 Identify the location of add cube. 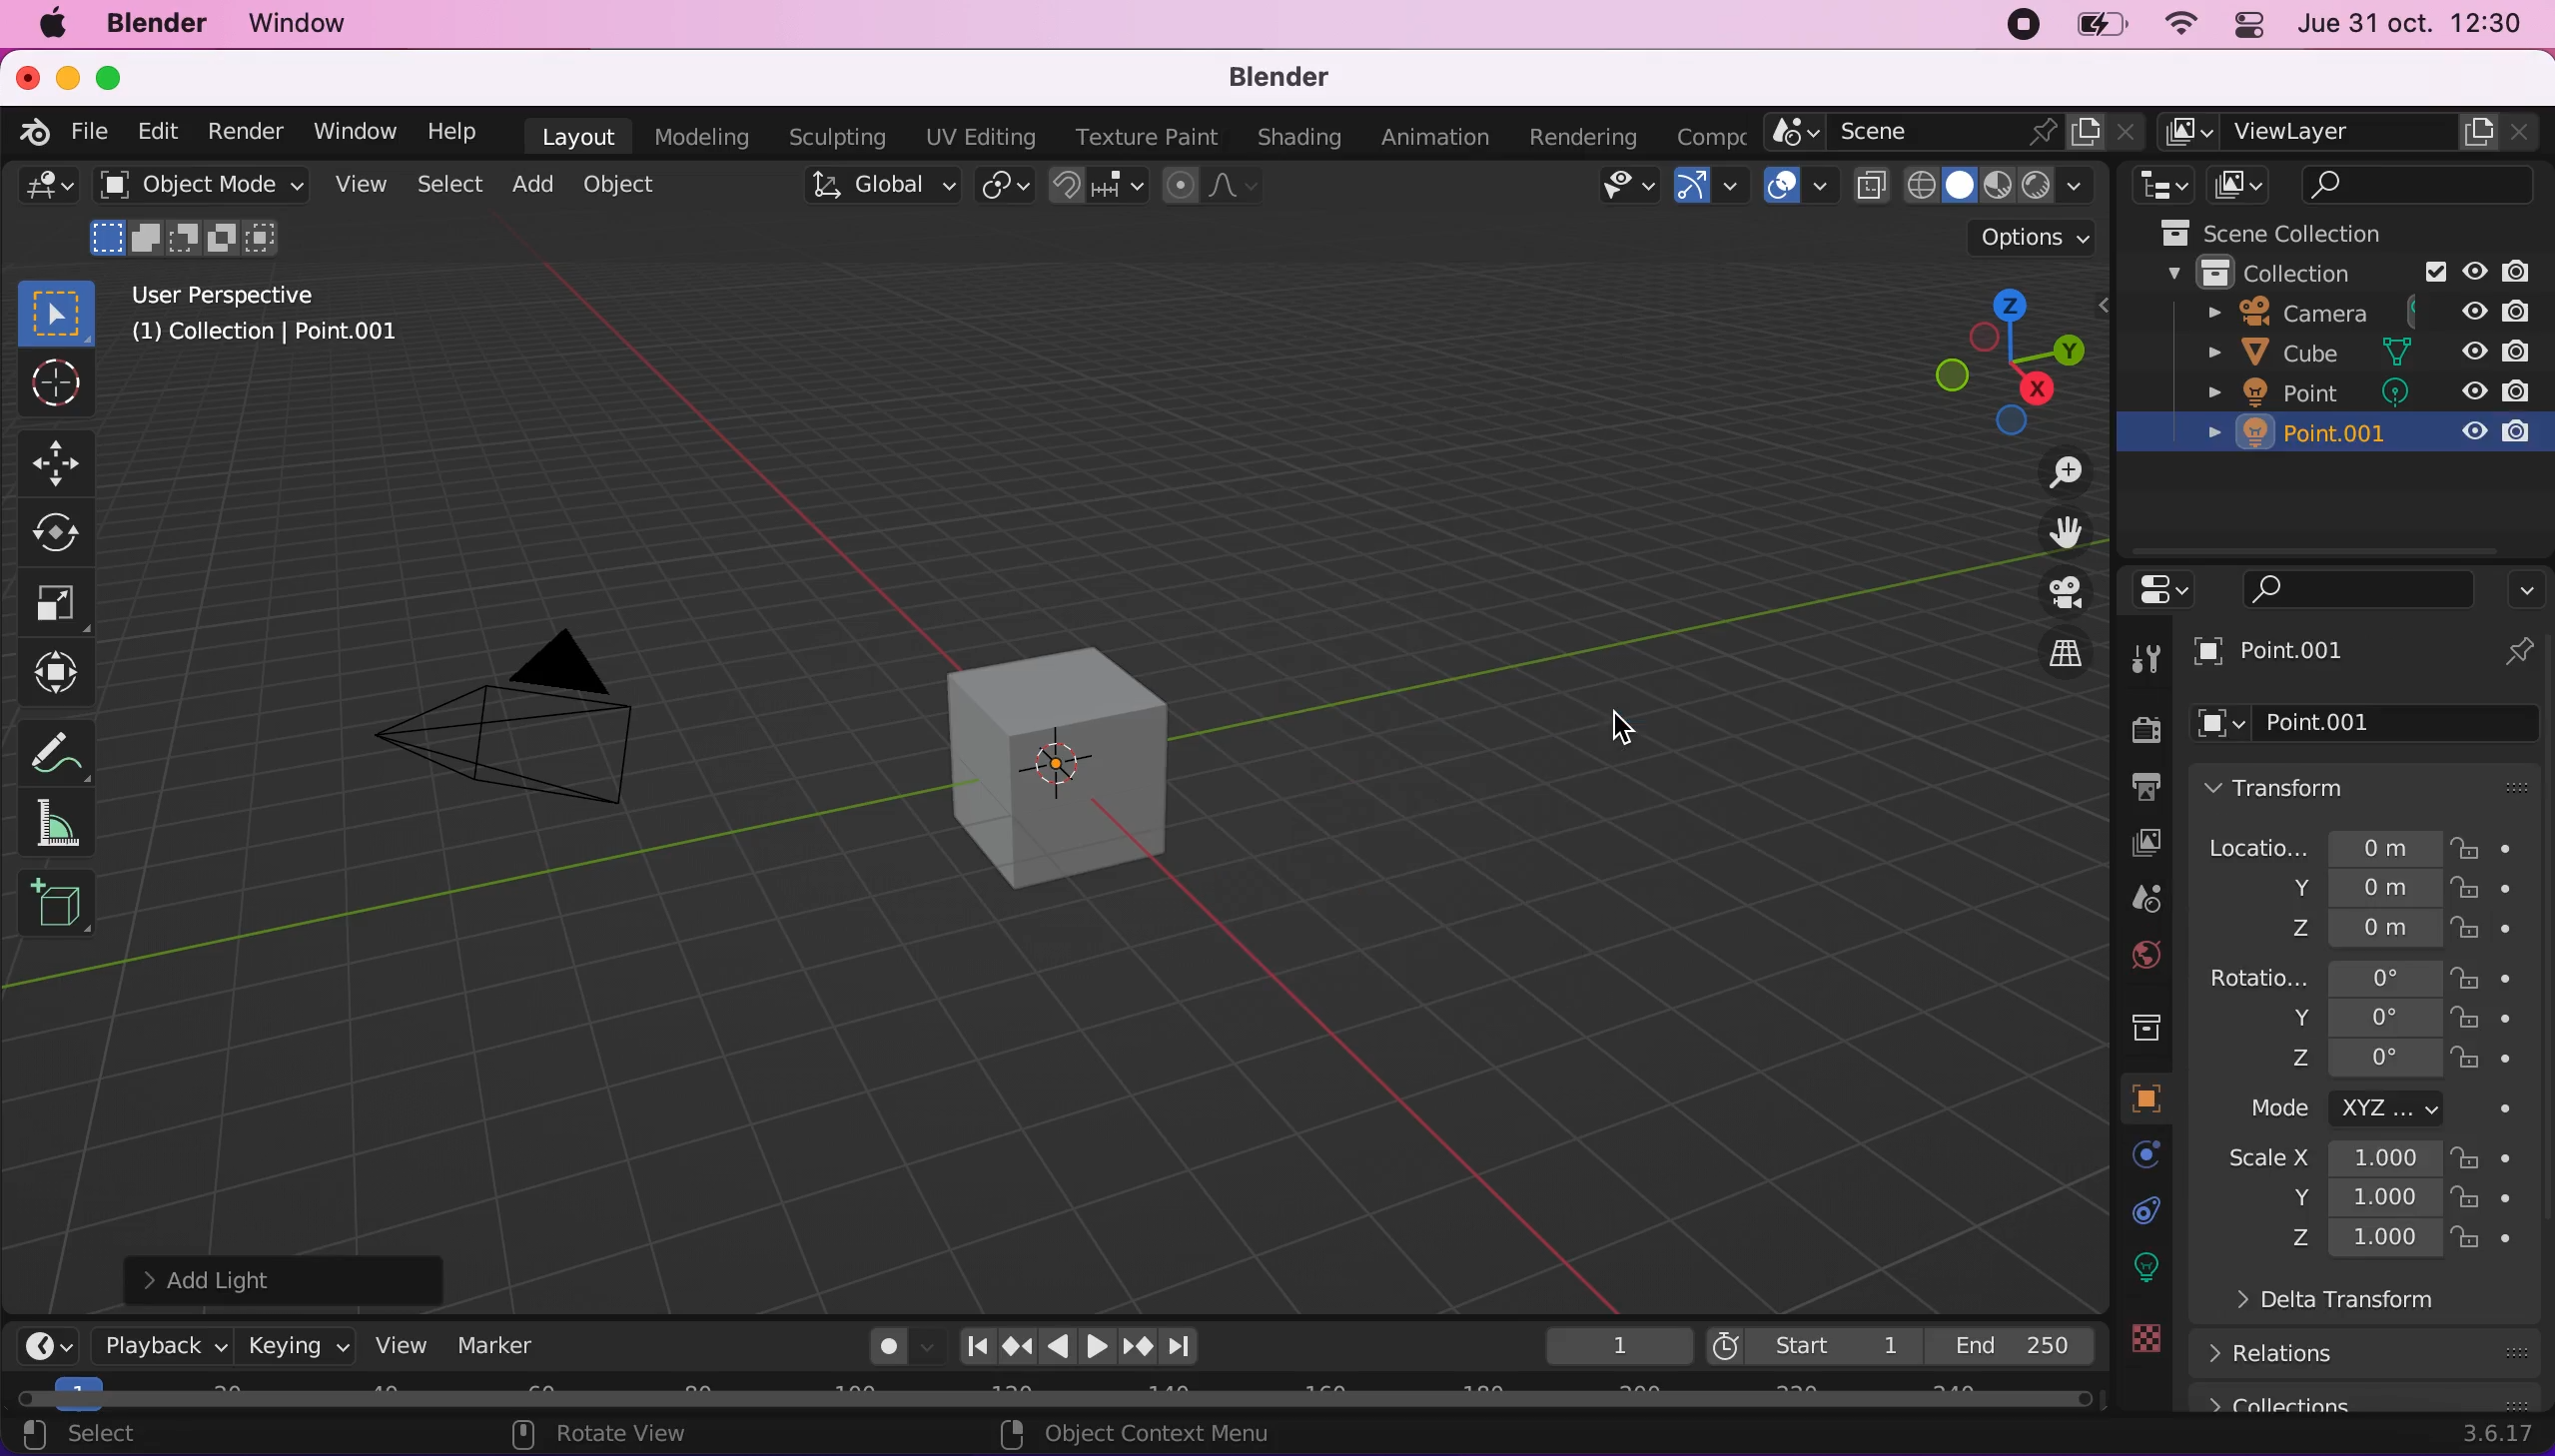
(64, 907).